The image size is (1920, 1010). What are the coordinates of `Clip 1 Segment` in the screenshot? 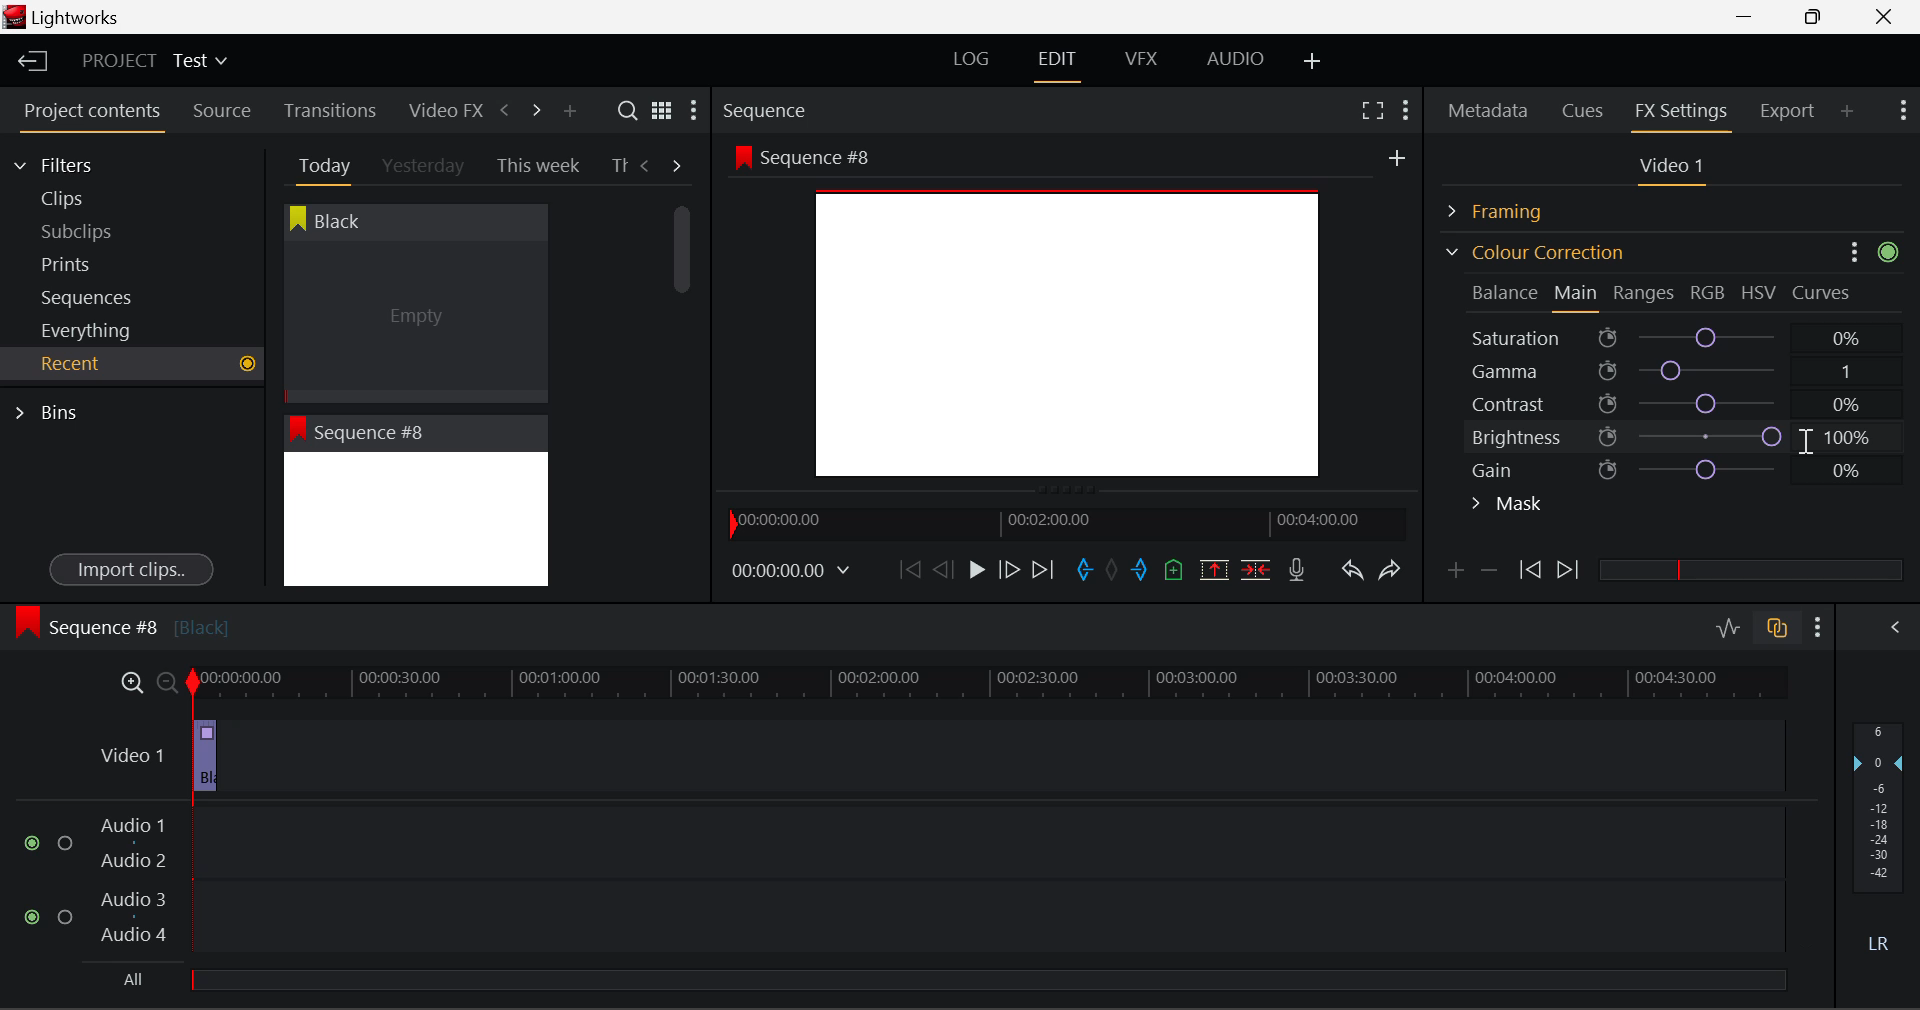 It's located at (203, 757).